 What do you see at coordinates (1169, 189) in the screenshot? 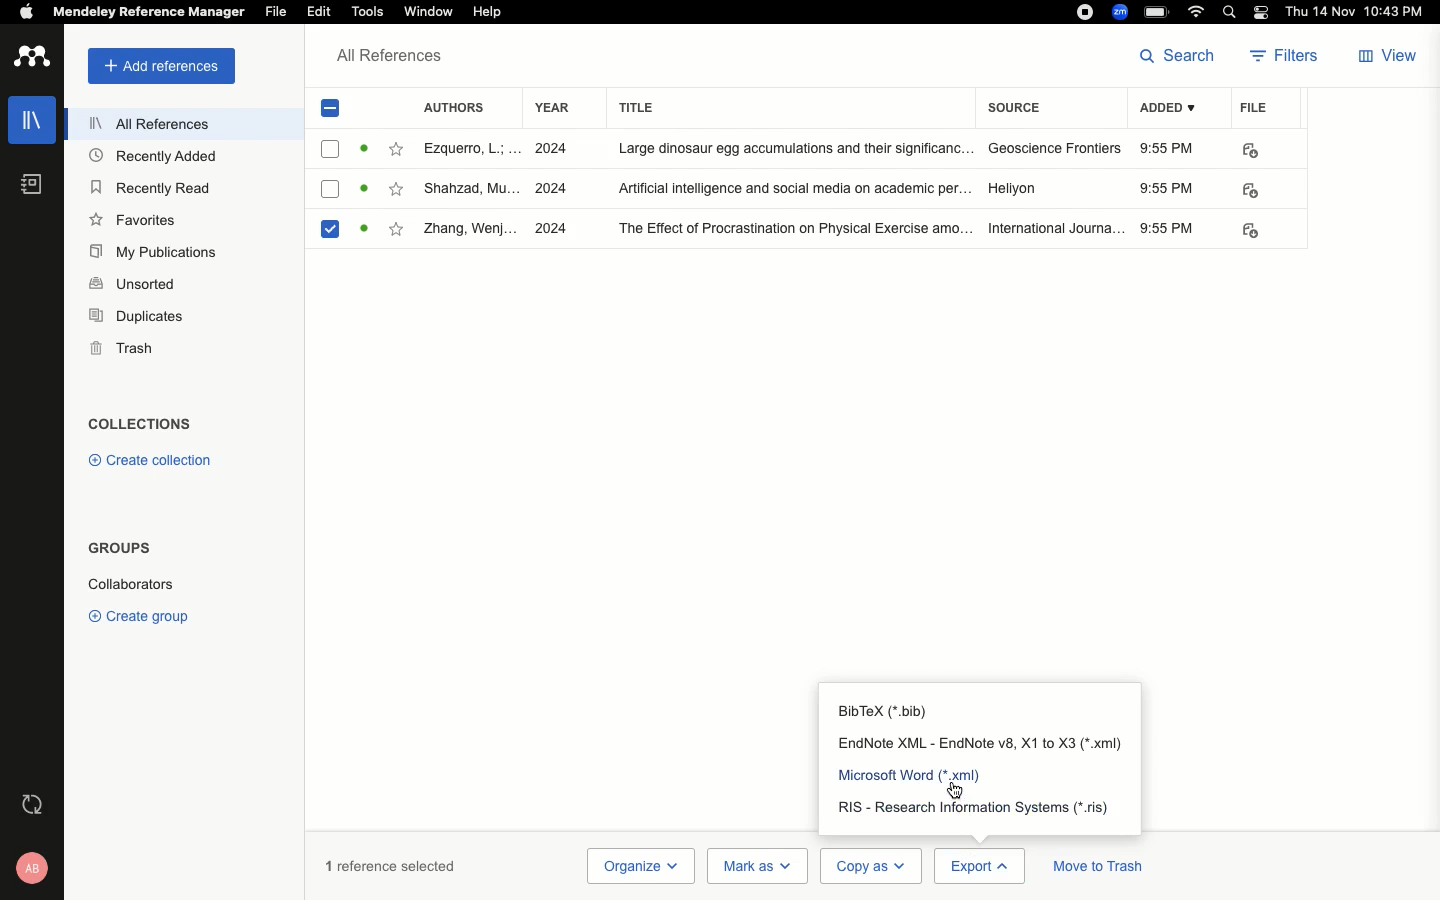
I see `9:55 PM` at bounding box center [1169, 189].